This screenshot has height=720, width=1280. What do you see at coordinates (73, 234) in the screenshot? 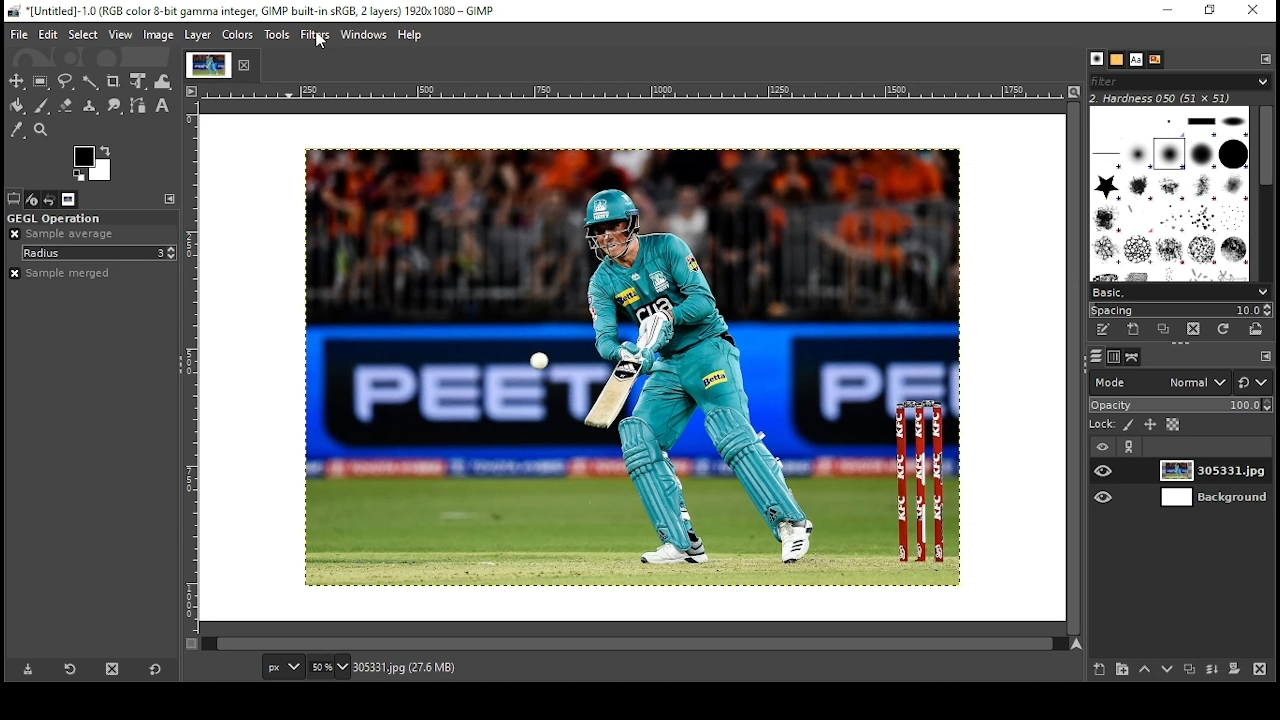
I see `sample average` at bounding box center [73, 234].